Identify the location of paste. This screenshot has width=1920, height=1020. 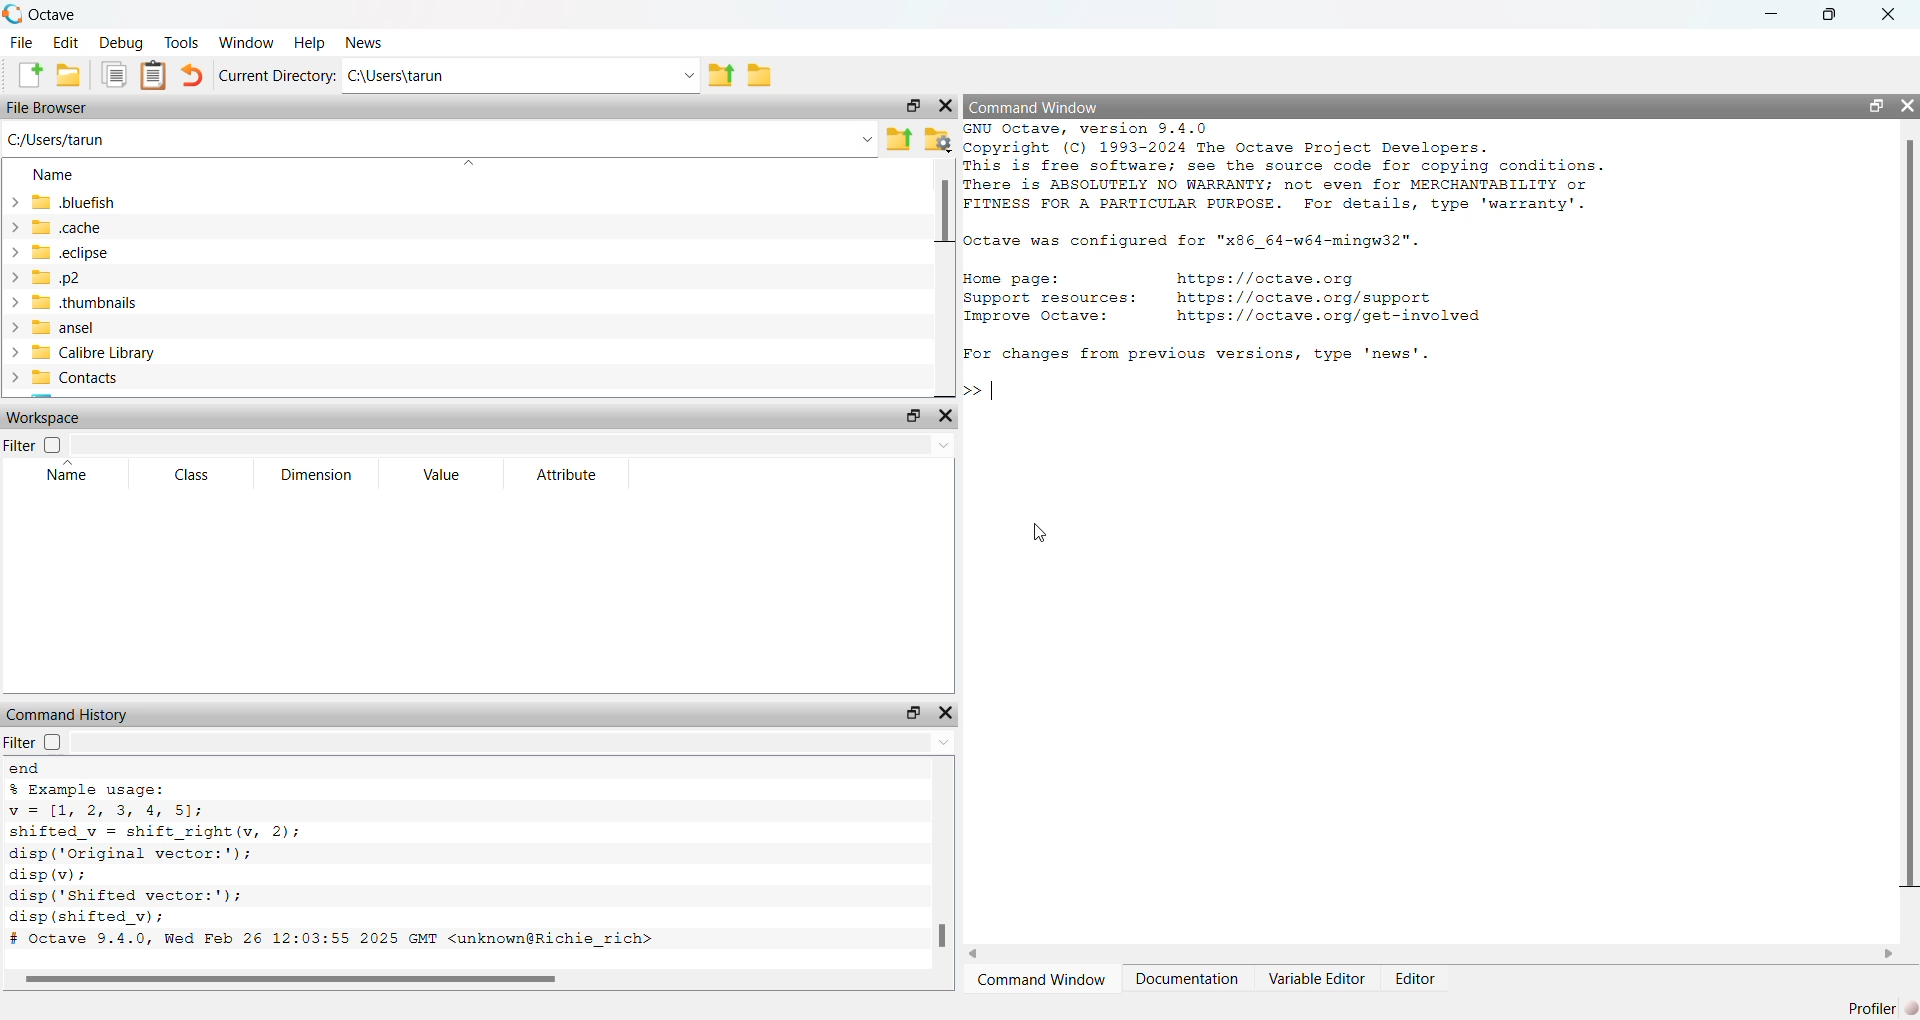
(150, 77).